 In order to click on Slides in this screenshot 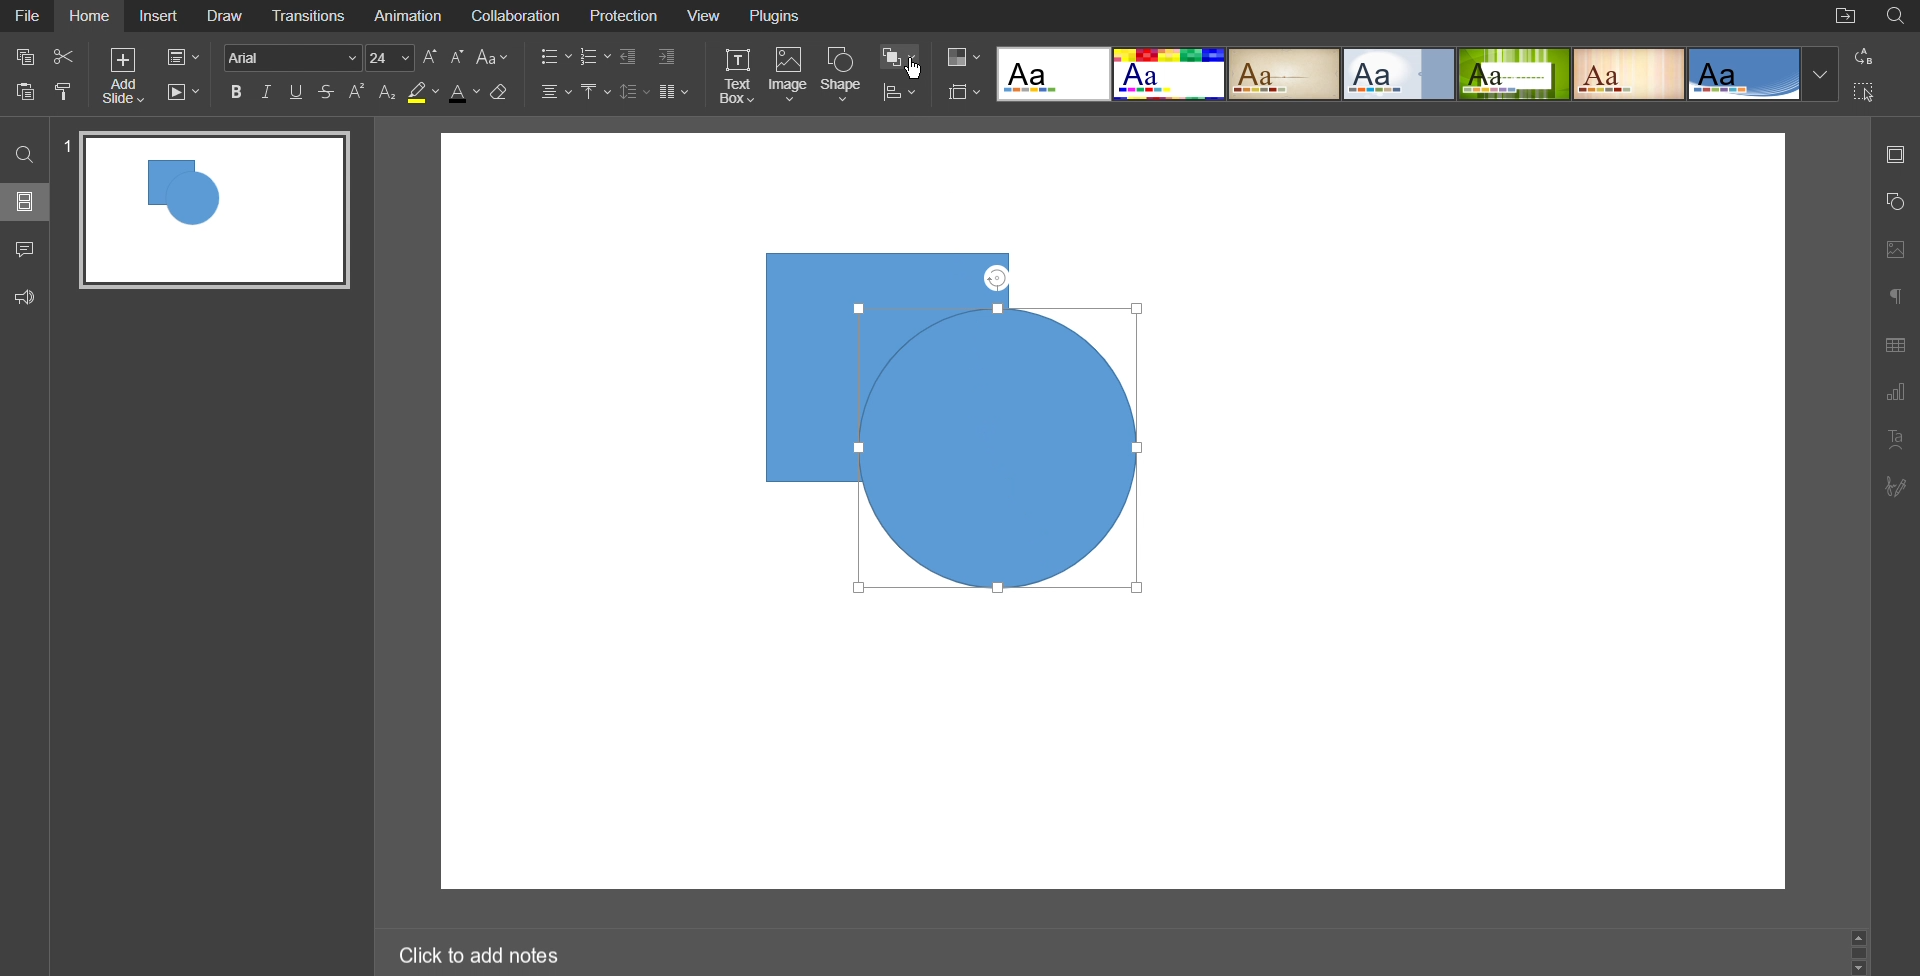, I will do `click(23, 200)`.